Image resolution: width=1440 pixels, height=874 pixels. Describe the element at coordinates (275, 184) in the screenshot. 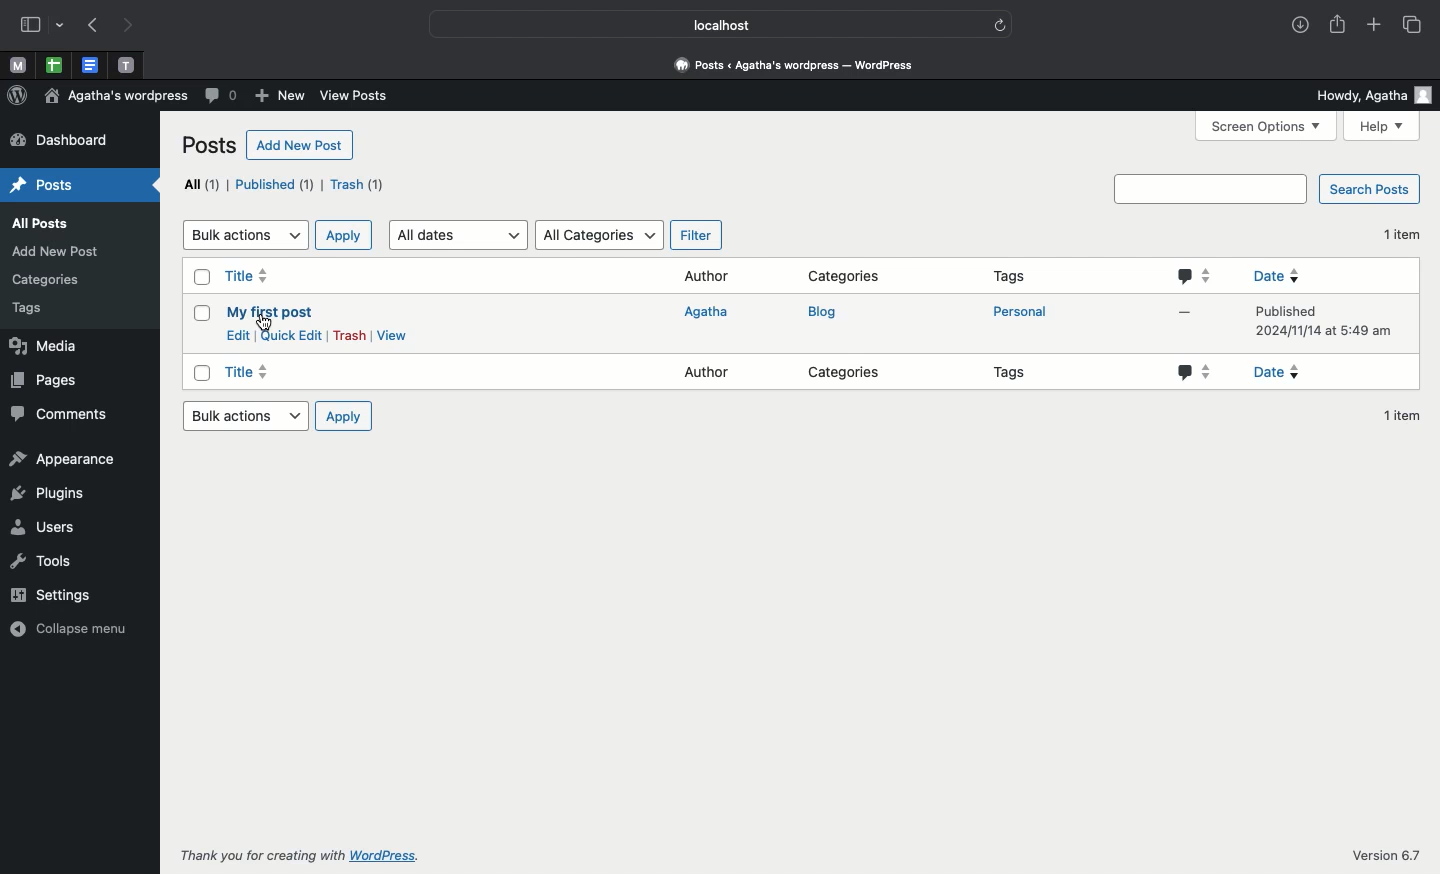

I see `Published` at that location.